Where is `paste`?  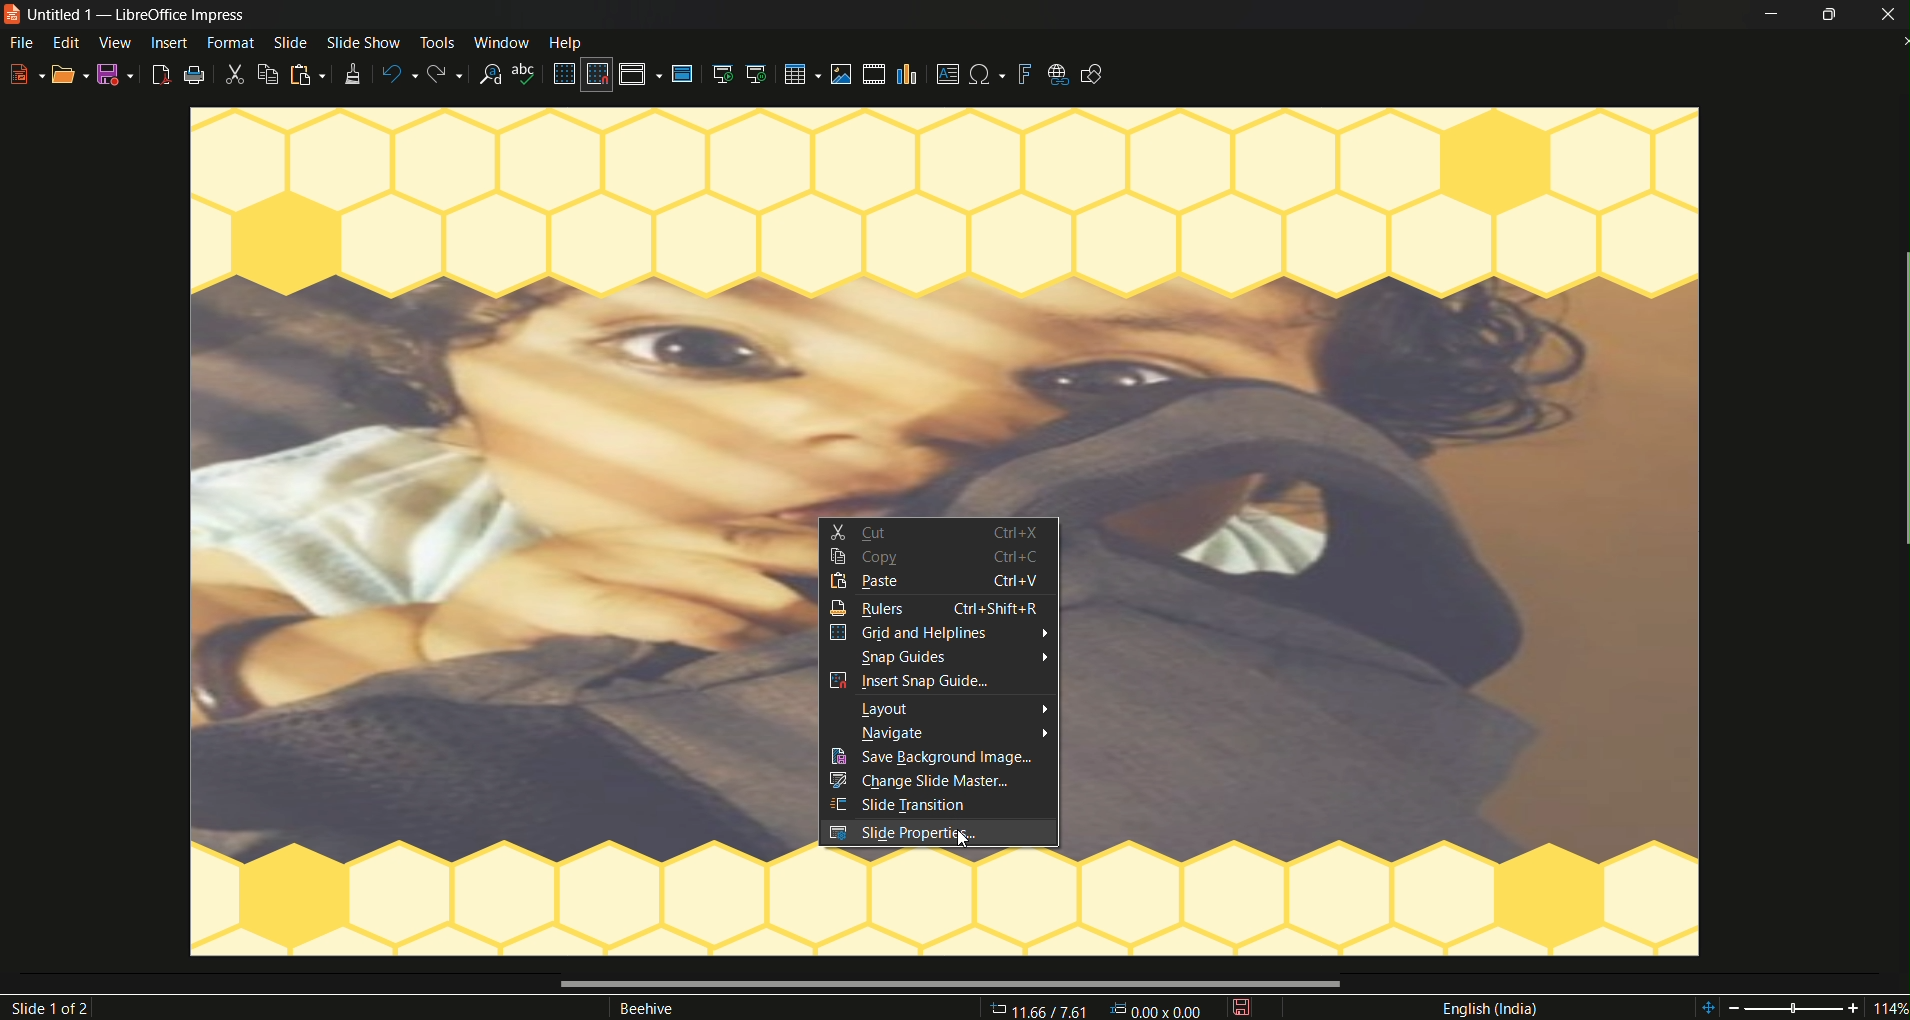 paste is located at coordinates (866, 581).